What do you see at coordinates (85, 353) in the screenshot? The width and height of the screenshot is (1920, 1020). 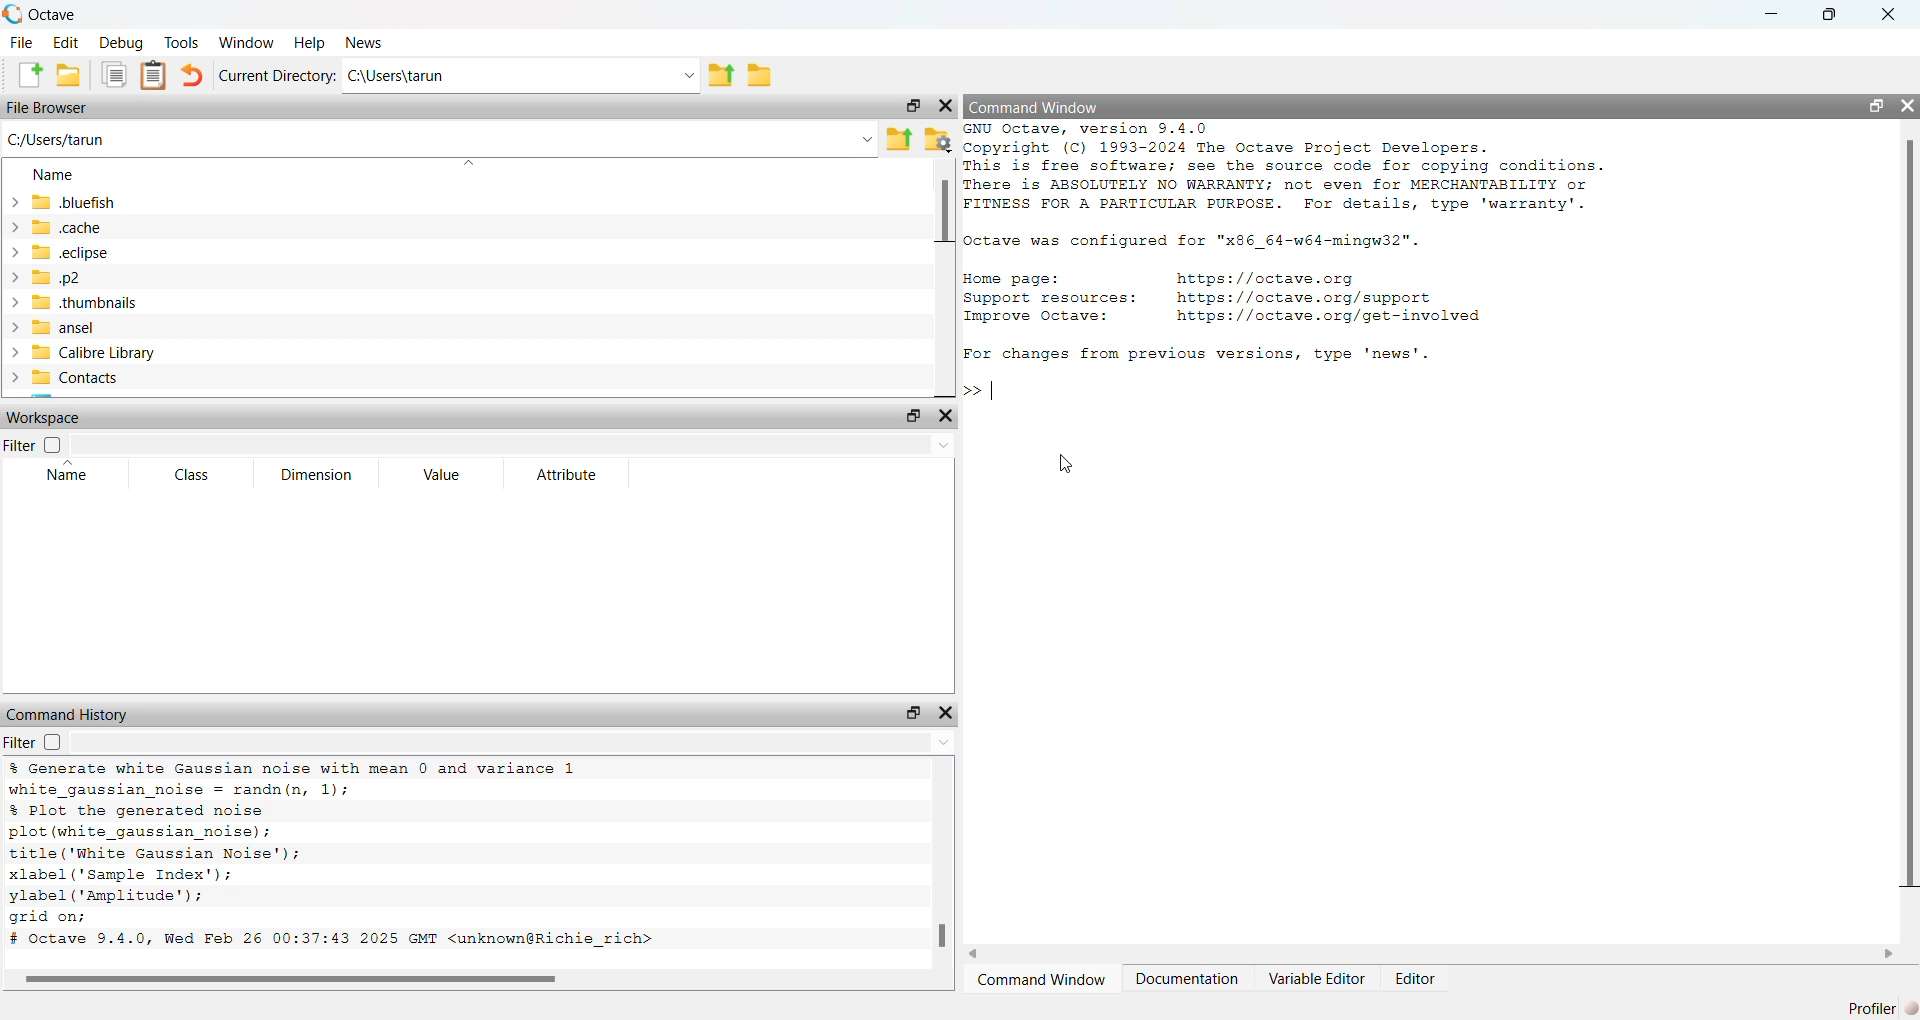 I see ` Calibre Library` at bounding box center [85, 353].